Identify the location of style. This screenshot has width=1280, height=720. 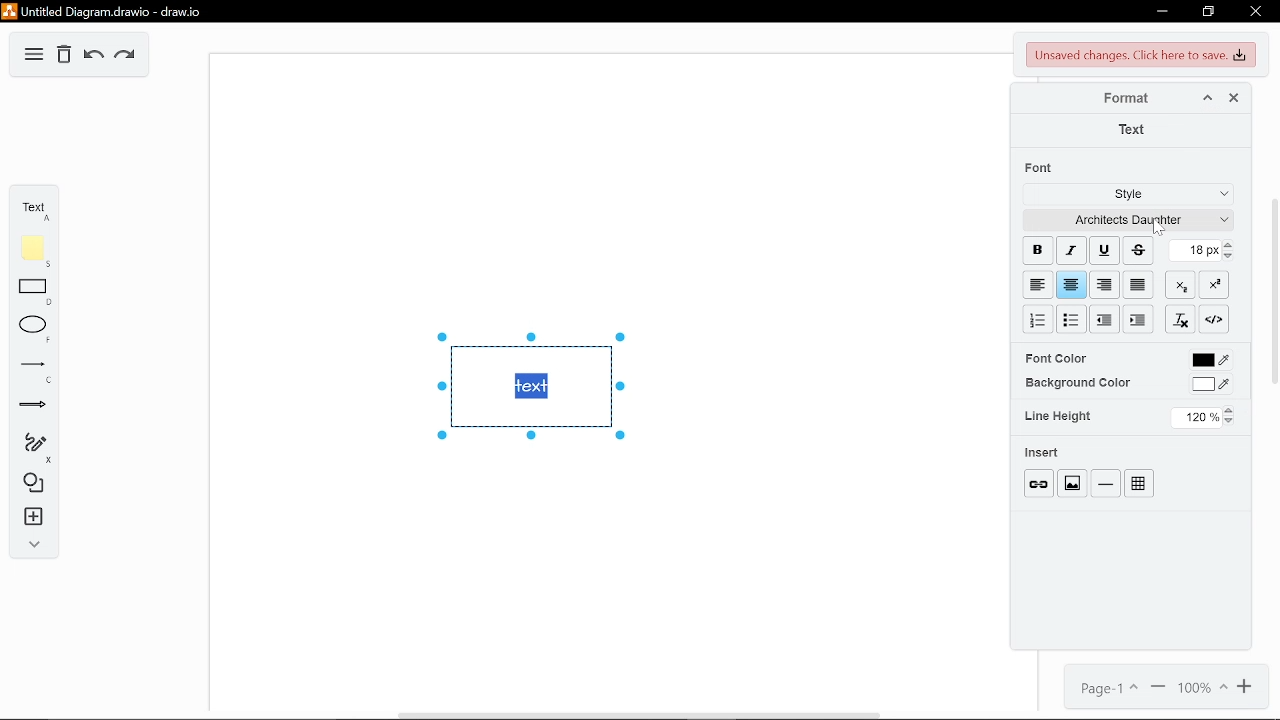
(1123, 195).